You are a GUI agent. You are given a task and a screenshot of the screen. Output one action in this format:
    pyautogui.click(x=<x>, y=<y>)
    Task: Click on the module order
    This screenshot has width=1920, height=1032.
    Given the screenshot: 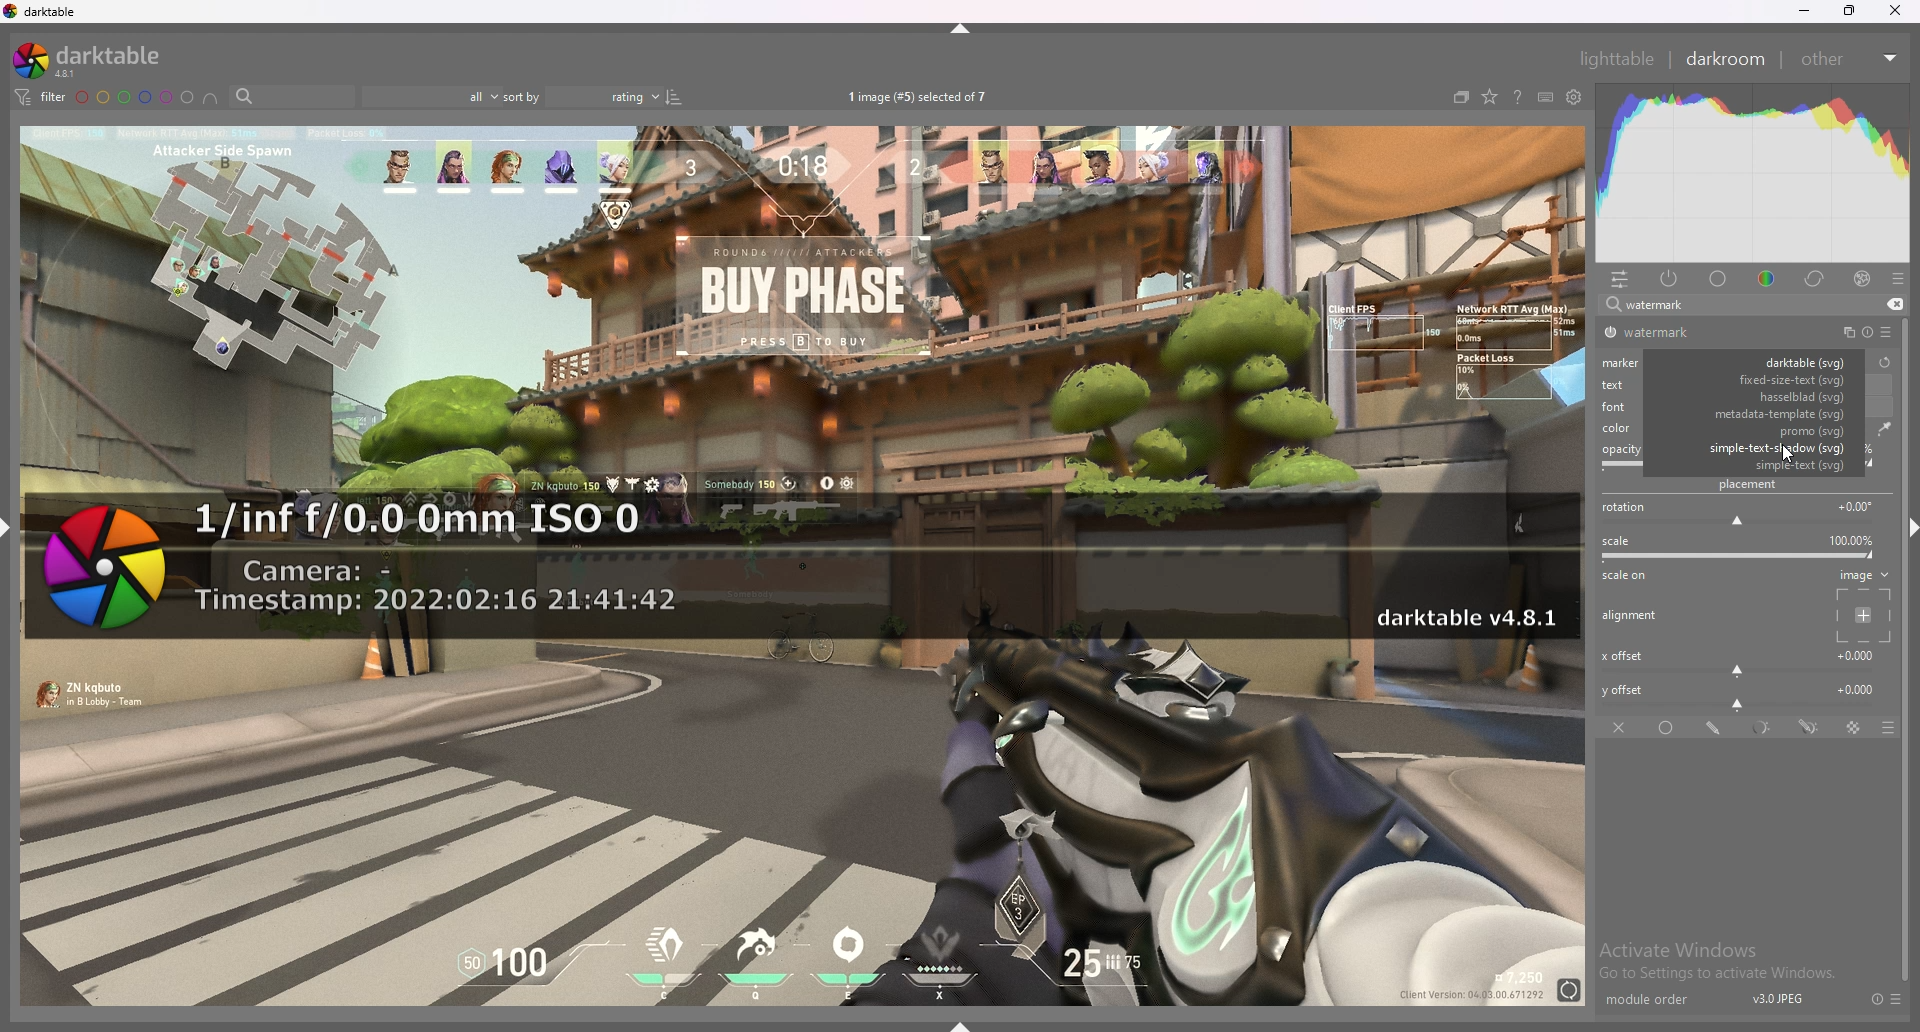 What is the action you would take?
    pyautogui.click(x=1657, y=1000)
    